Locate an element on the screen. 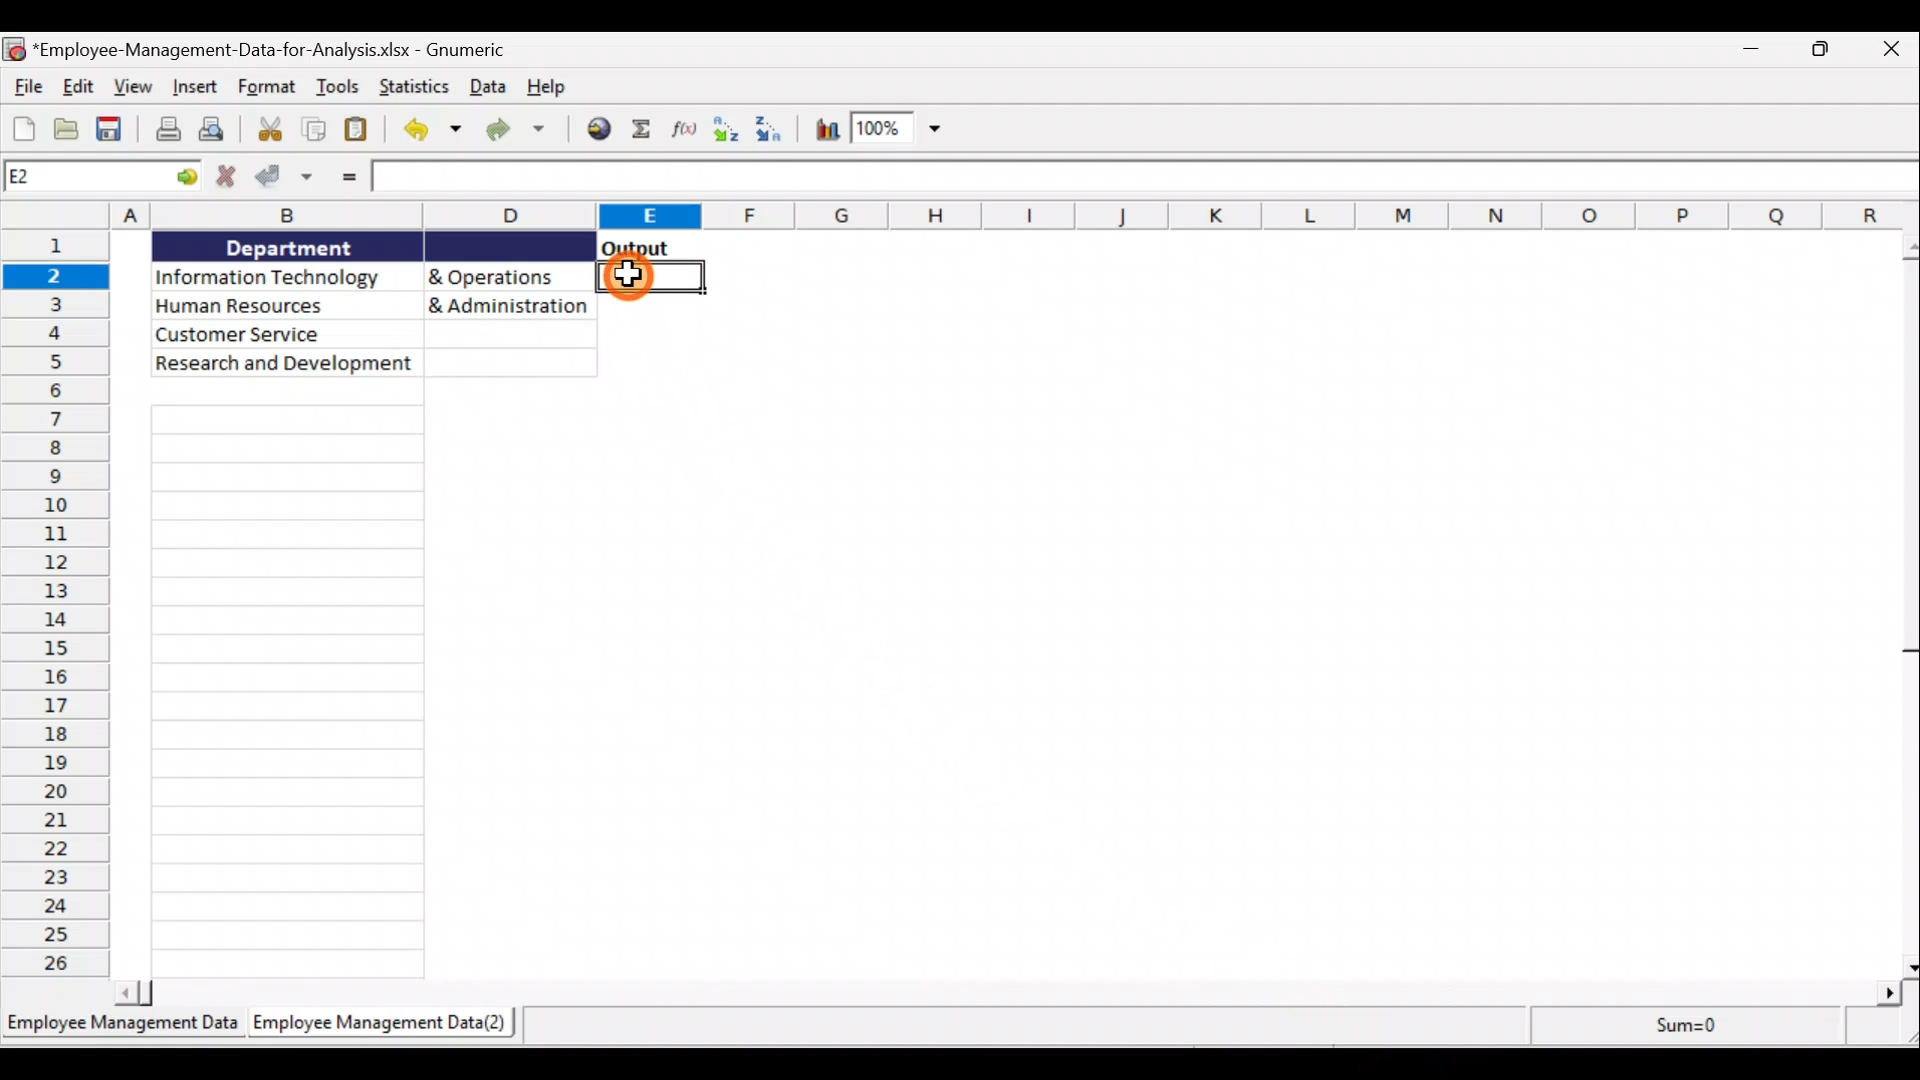  Open a file is located at coordinates (70, 128).